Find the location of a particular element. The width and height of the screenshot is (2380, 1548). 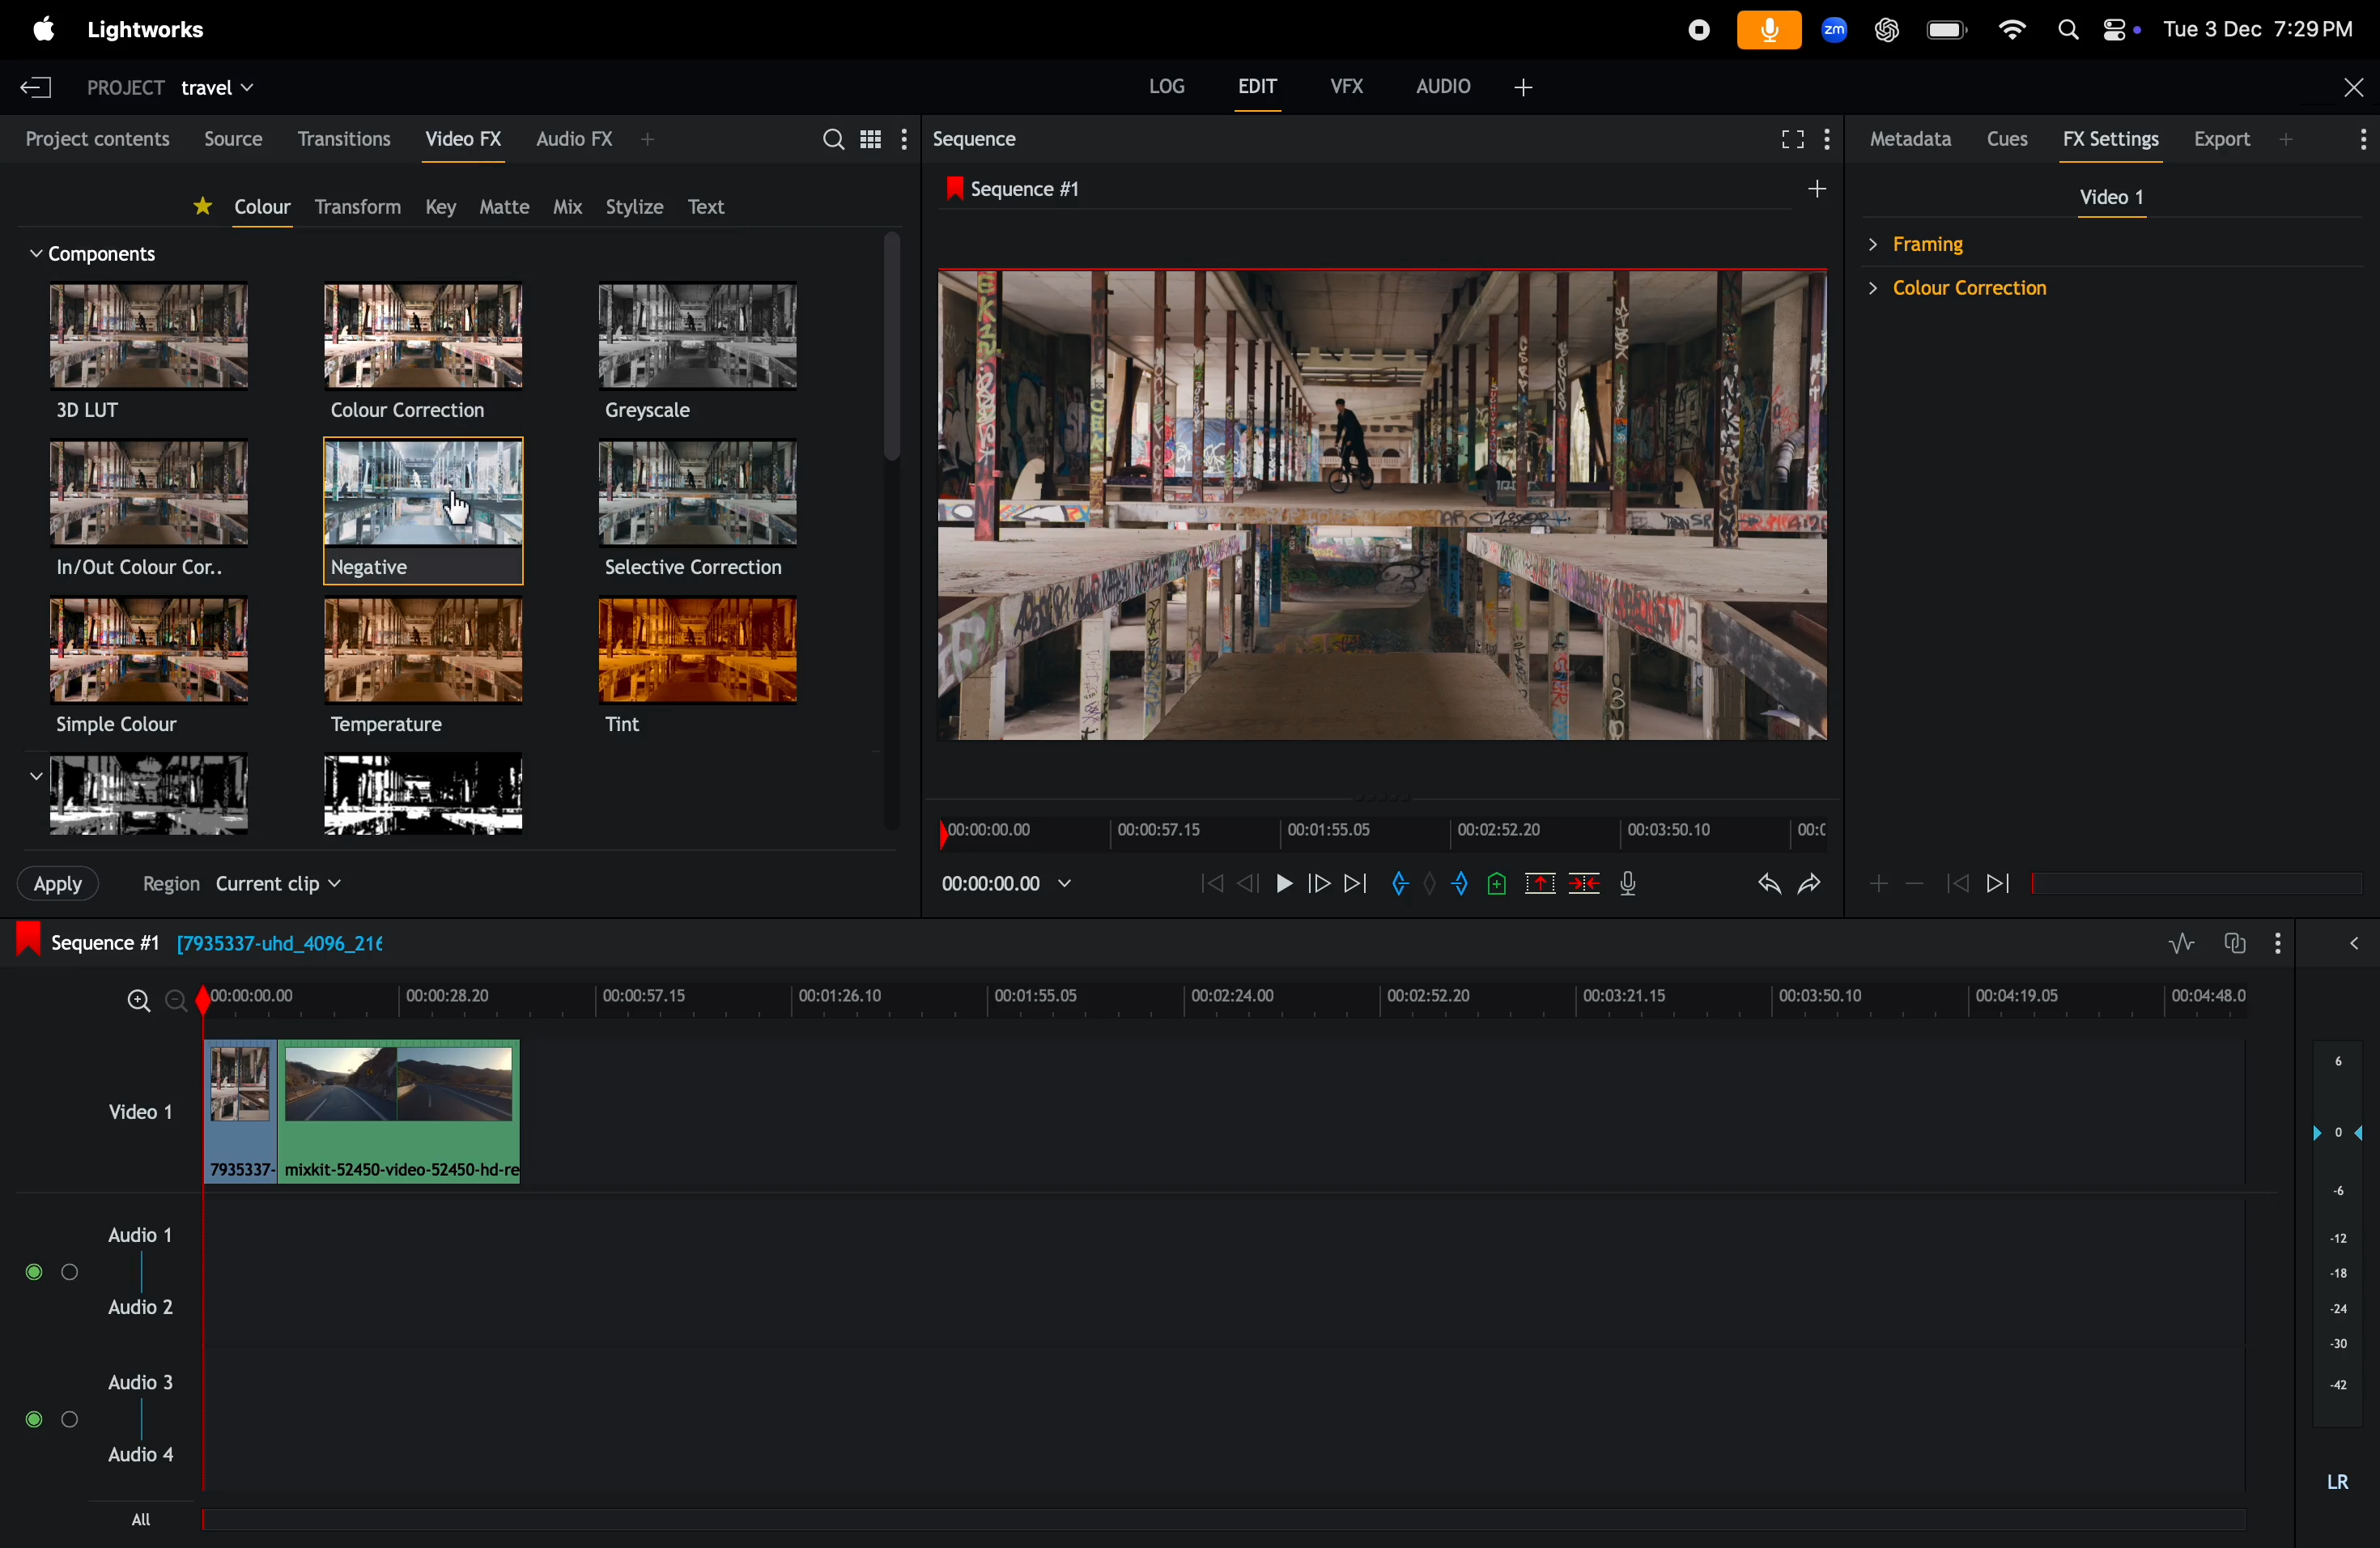

zoom in zoom out is located at coordinates (1893, 885).